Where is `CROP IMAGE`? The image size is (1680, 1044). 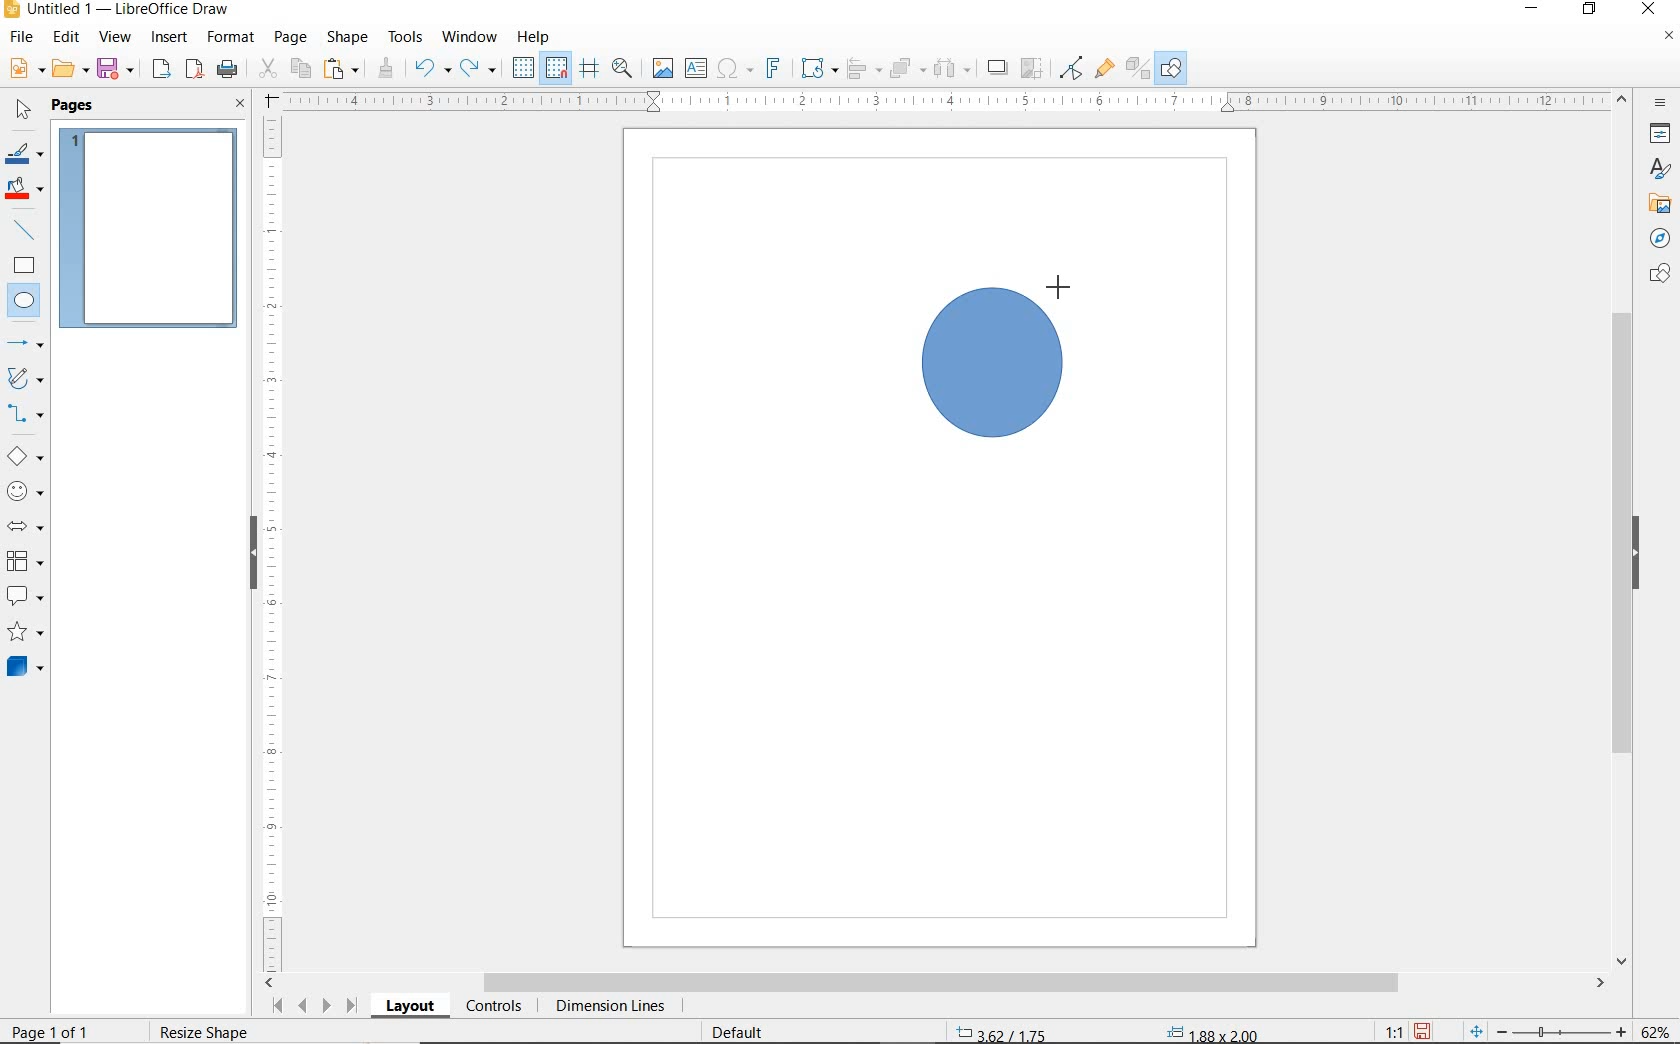
CROP IMAGE is located at coordinates (1031, 68).